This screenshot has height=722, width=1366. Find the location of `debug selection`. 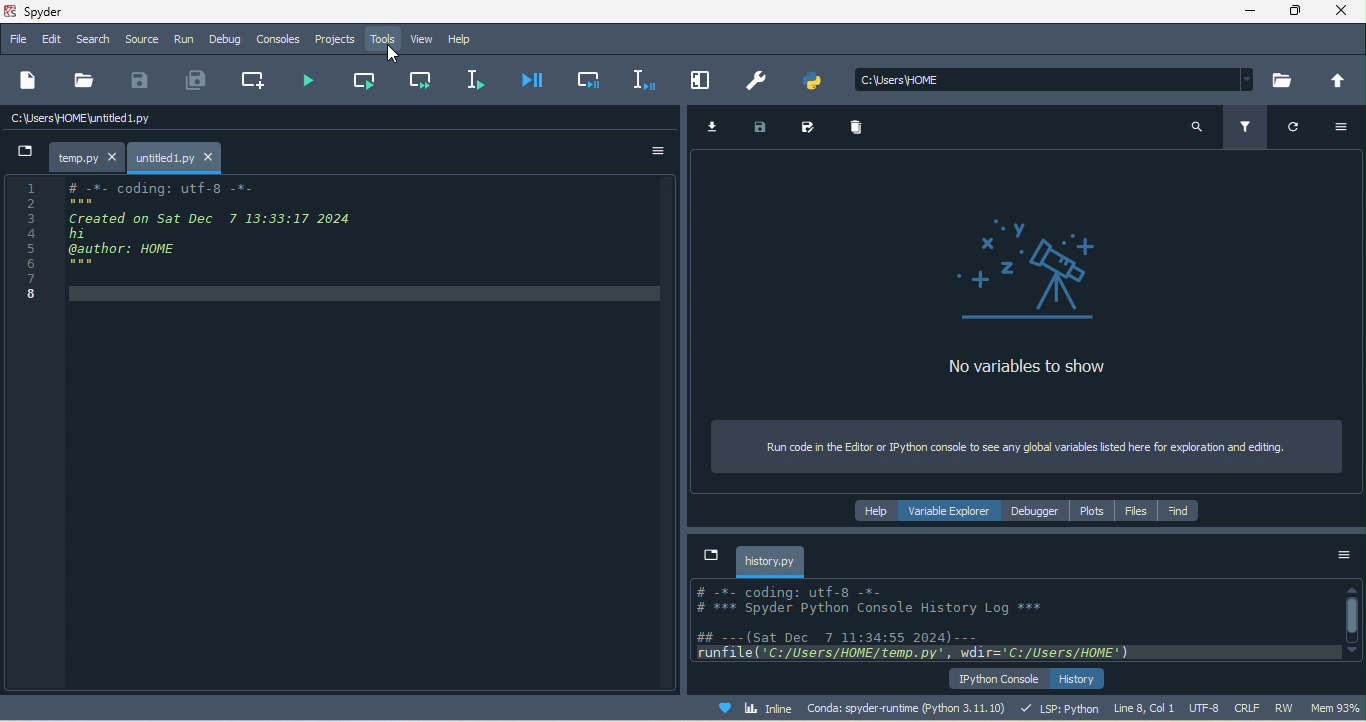

debug selection is located at coordinates (644, 78).